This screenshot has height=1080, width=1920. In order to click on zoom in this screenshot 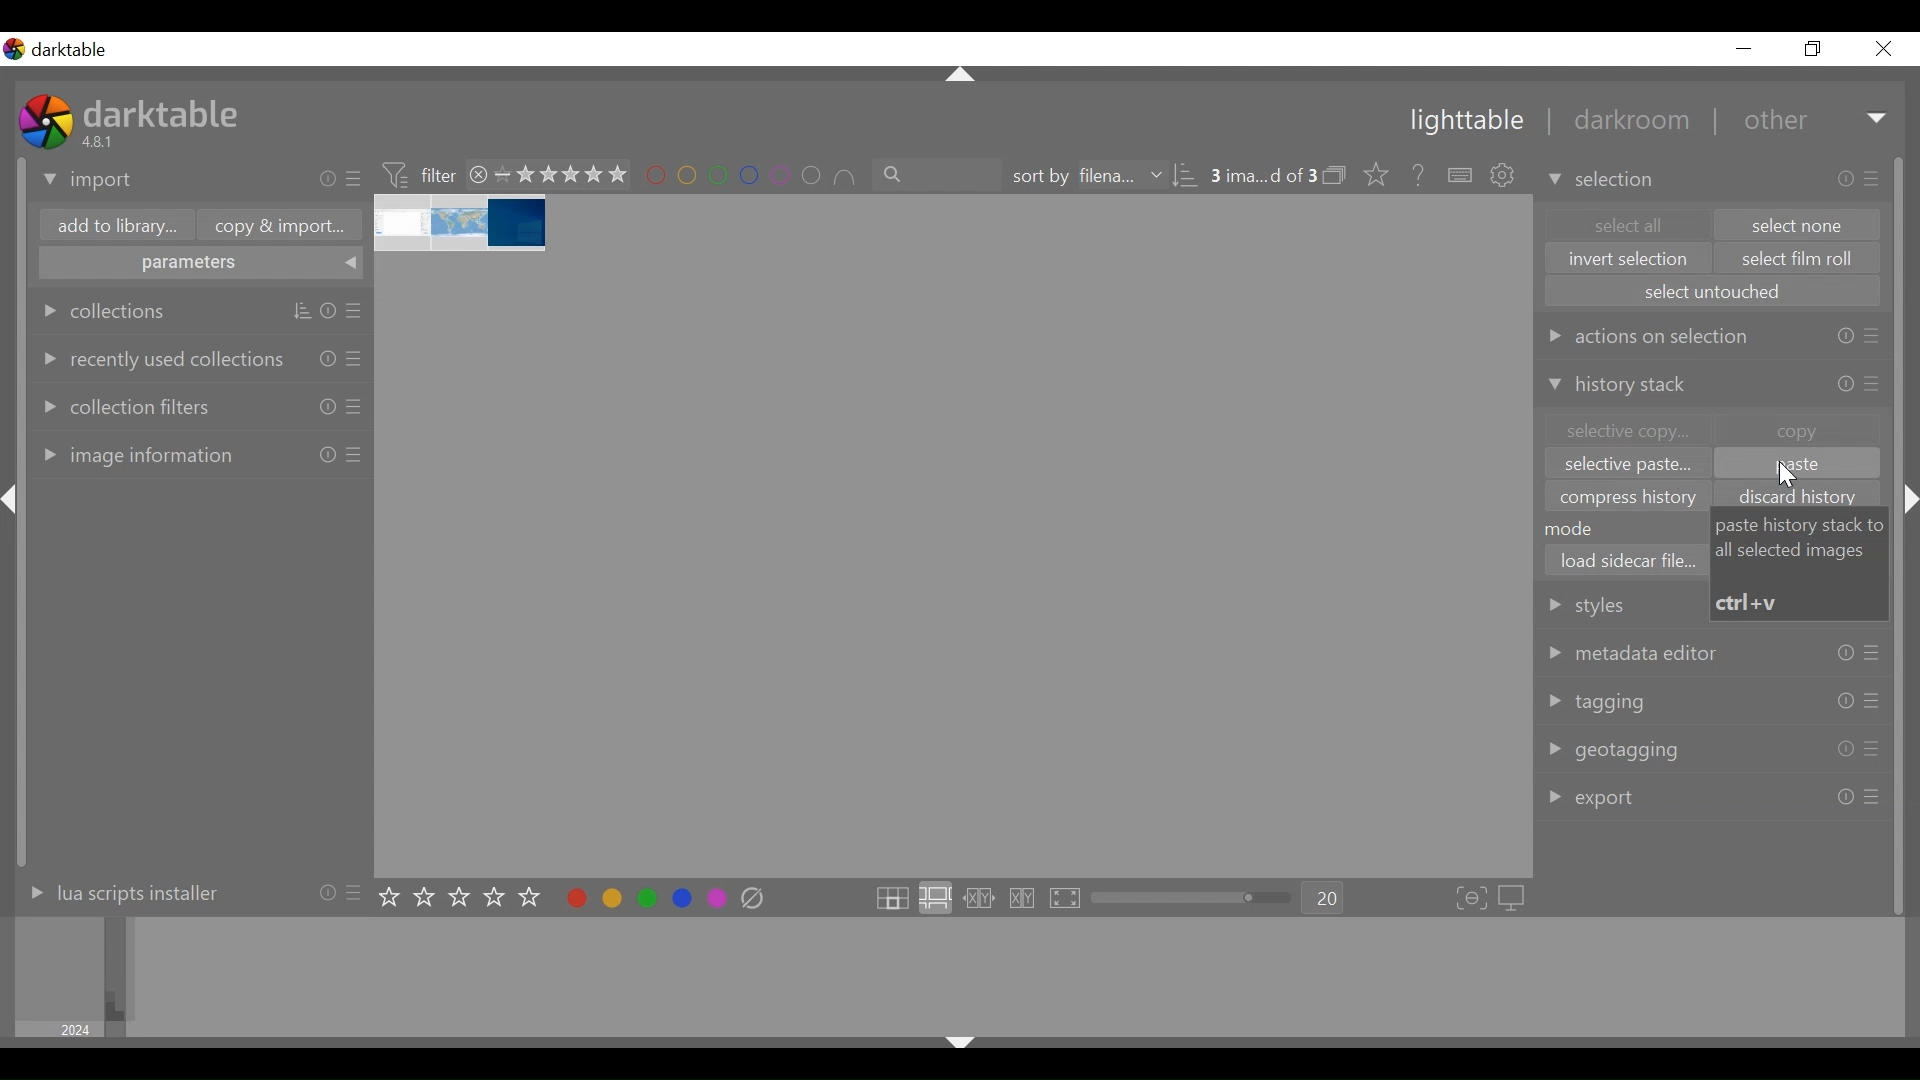, I will do `click(1192, 898)`.